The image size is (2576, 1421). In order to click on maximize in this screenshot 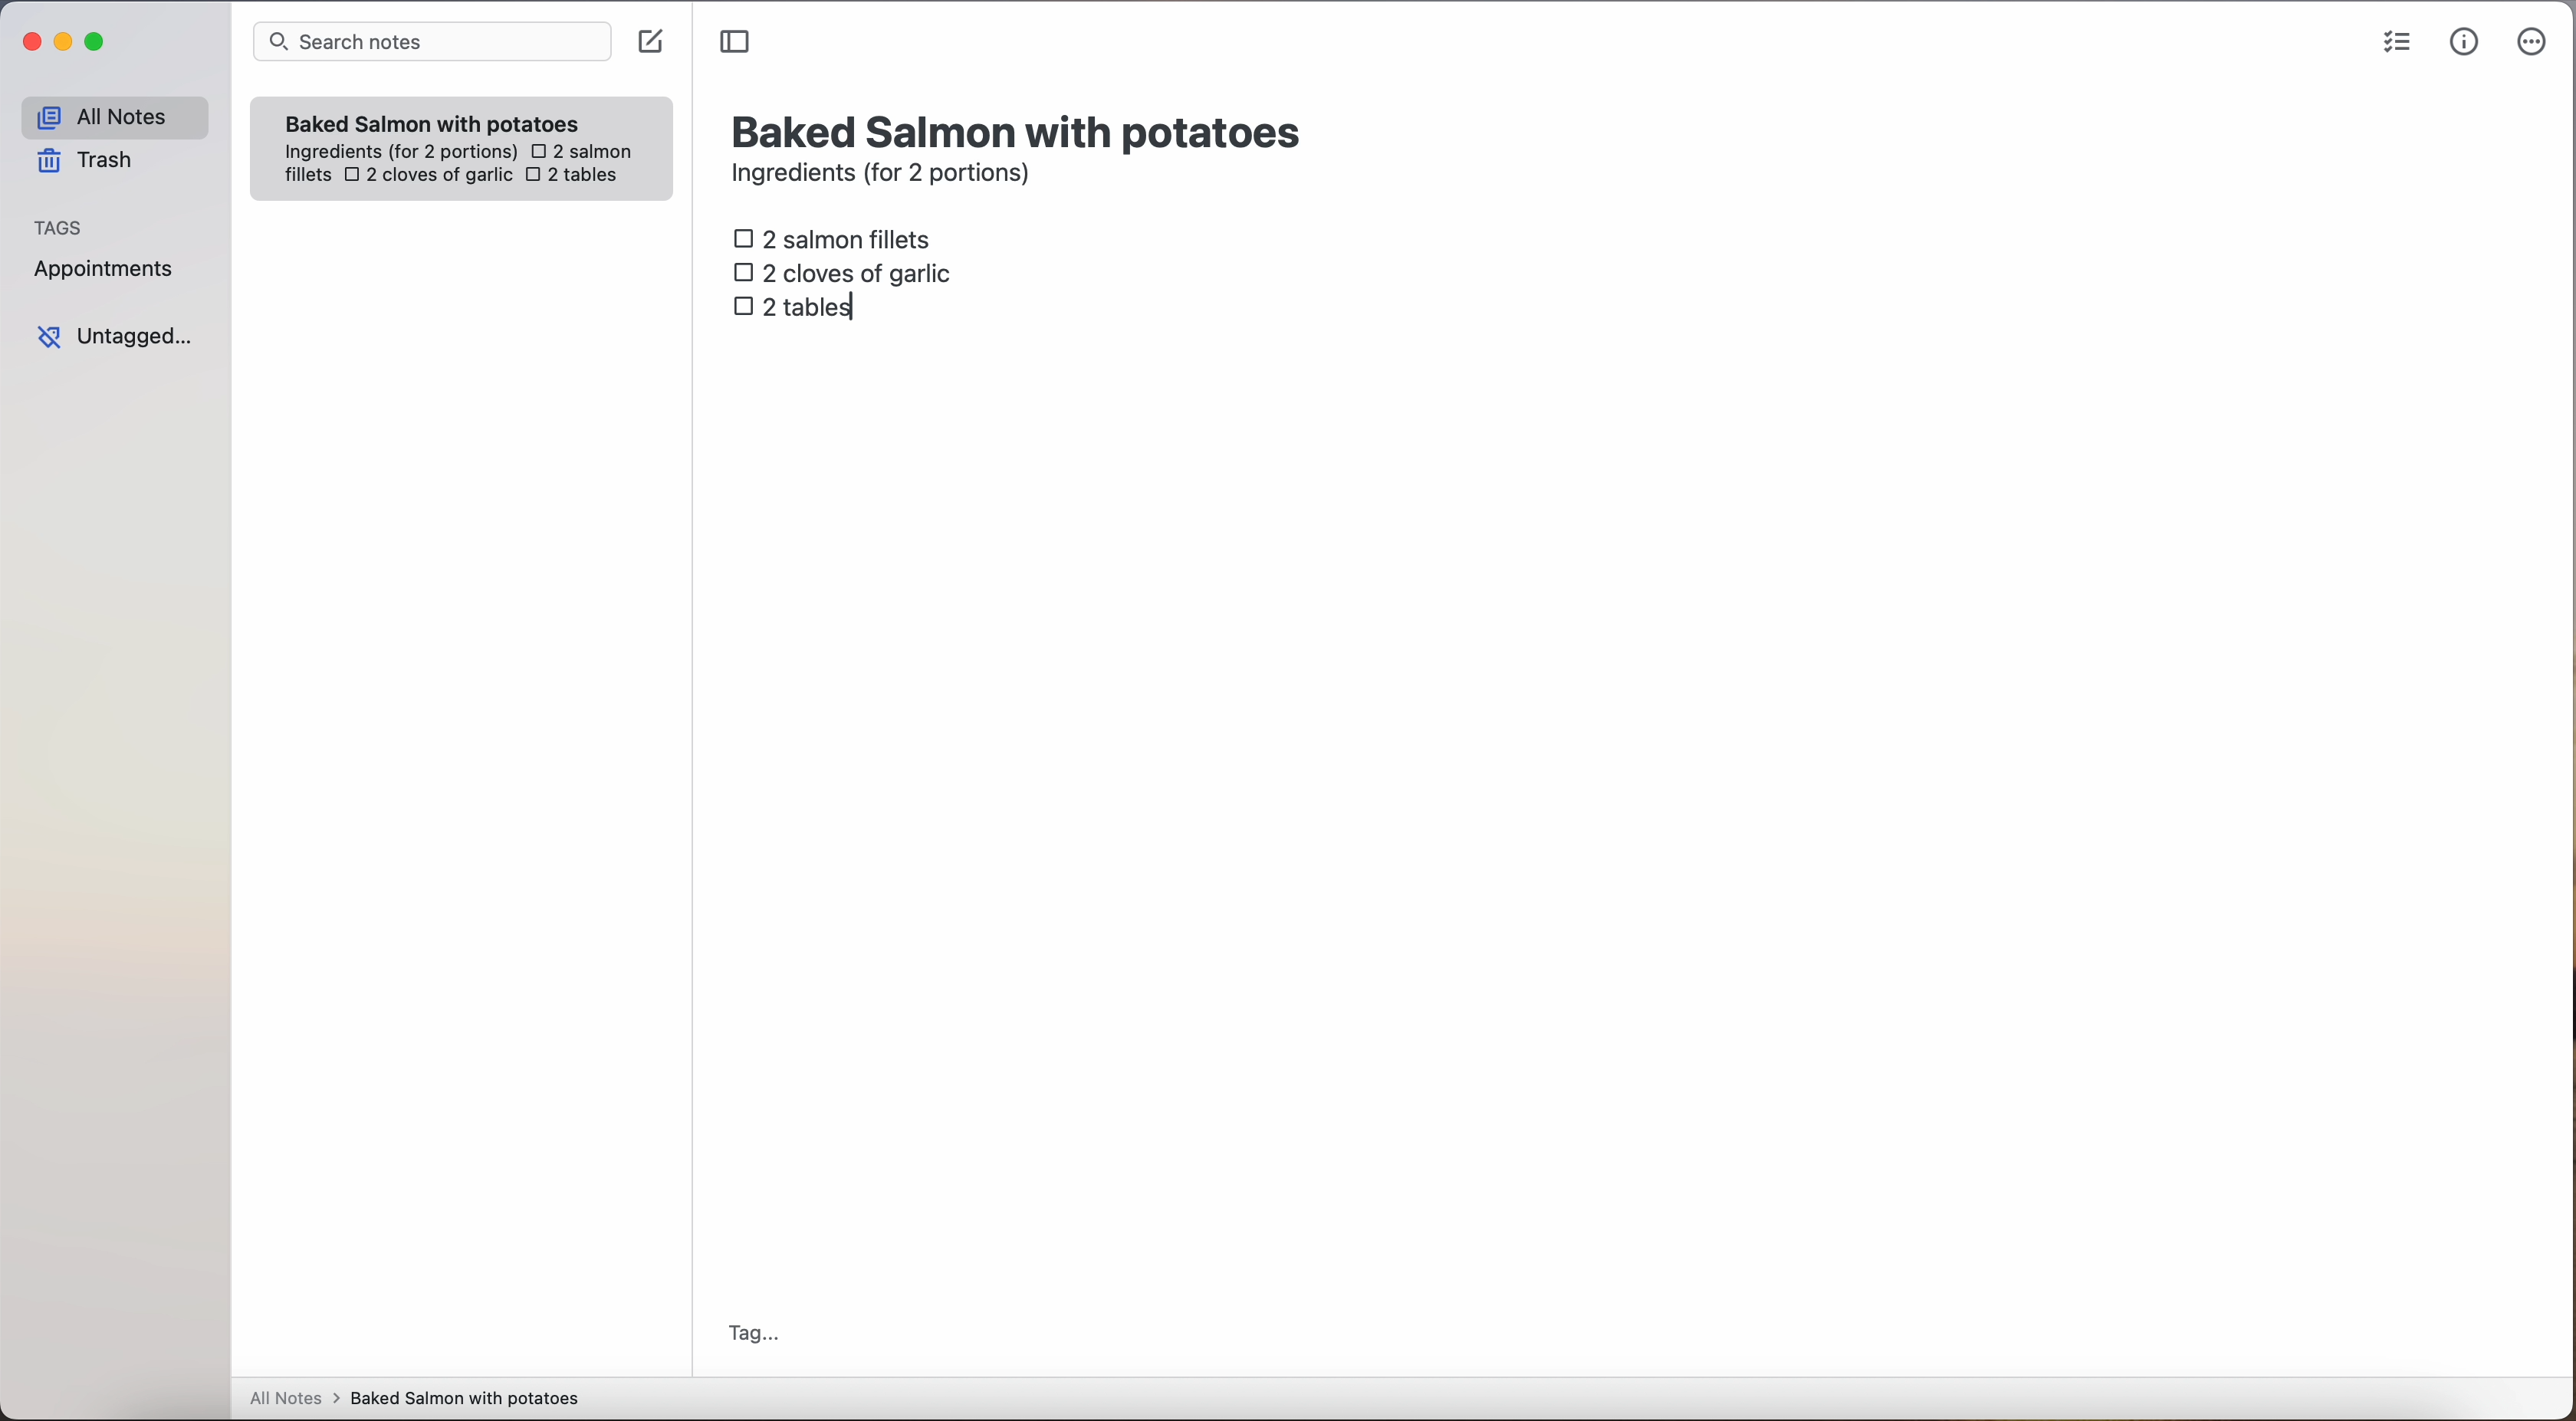, I will do `click(98, 41)`.